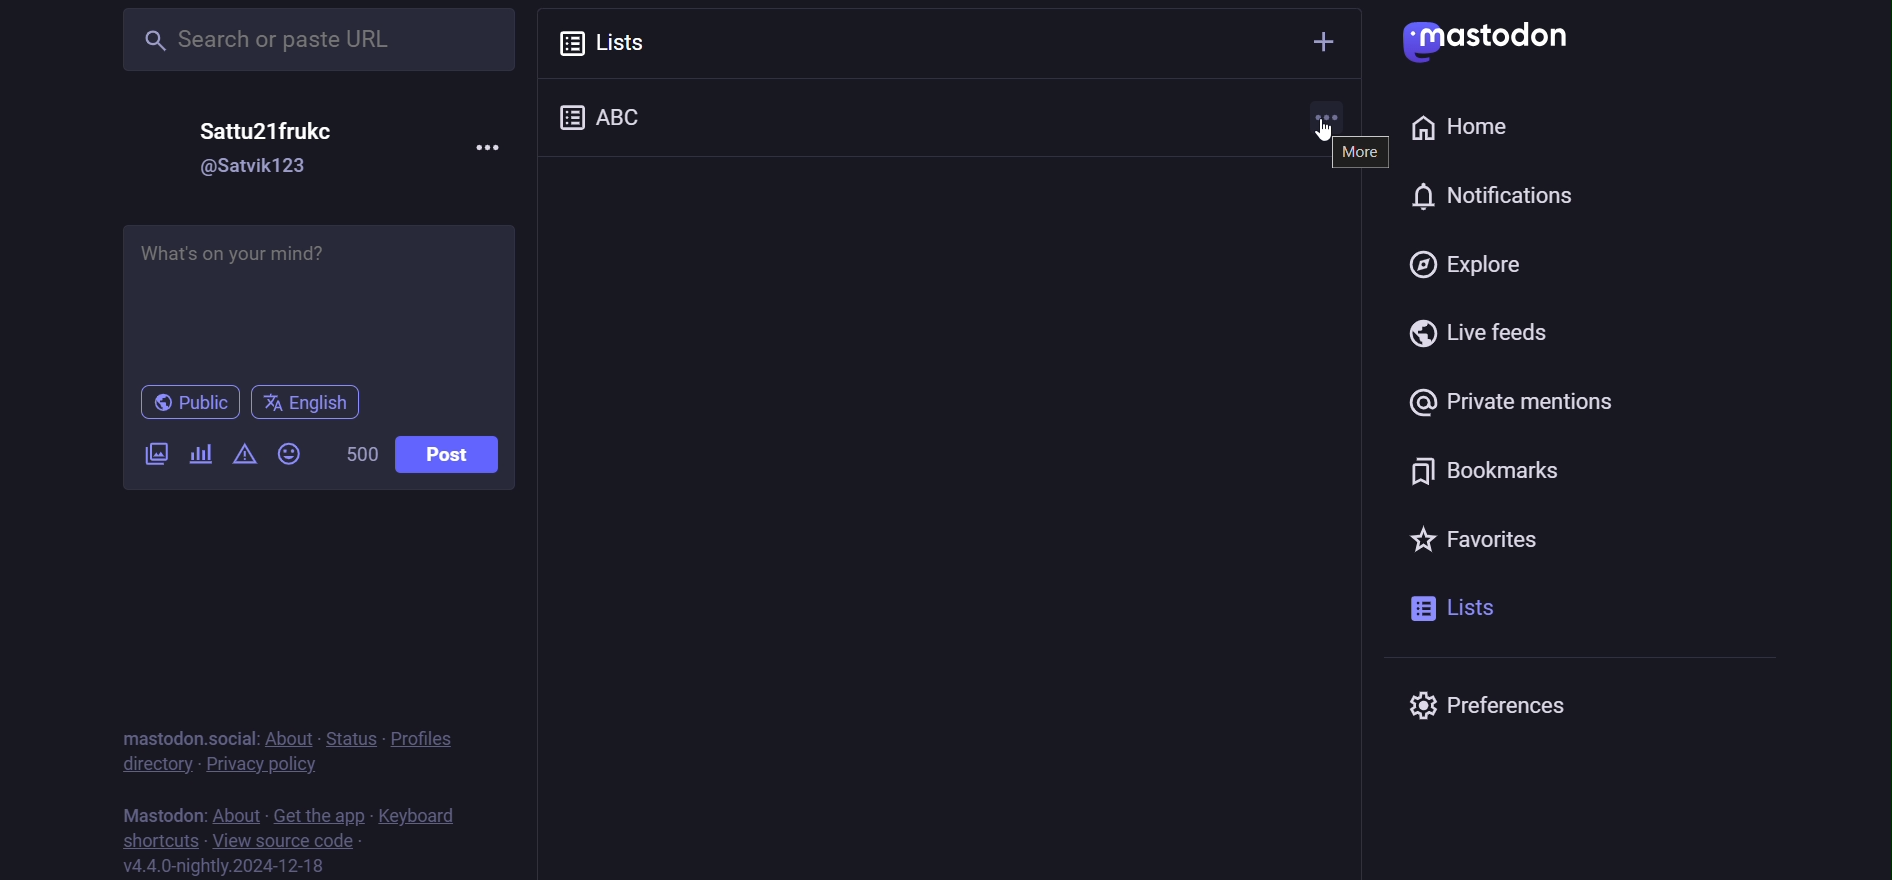 The height and width of the screenshot is (880, 1892). I want to click on @satvik123, so click(253, 169).